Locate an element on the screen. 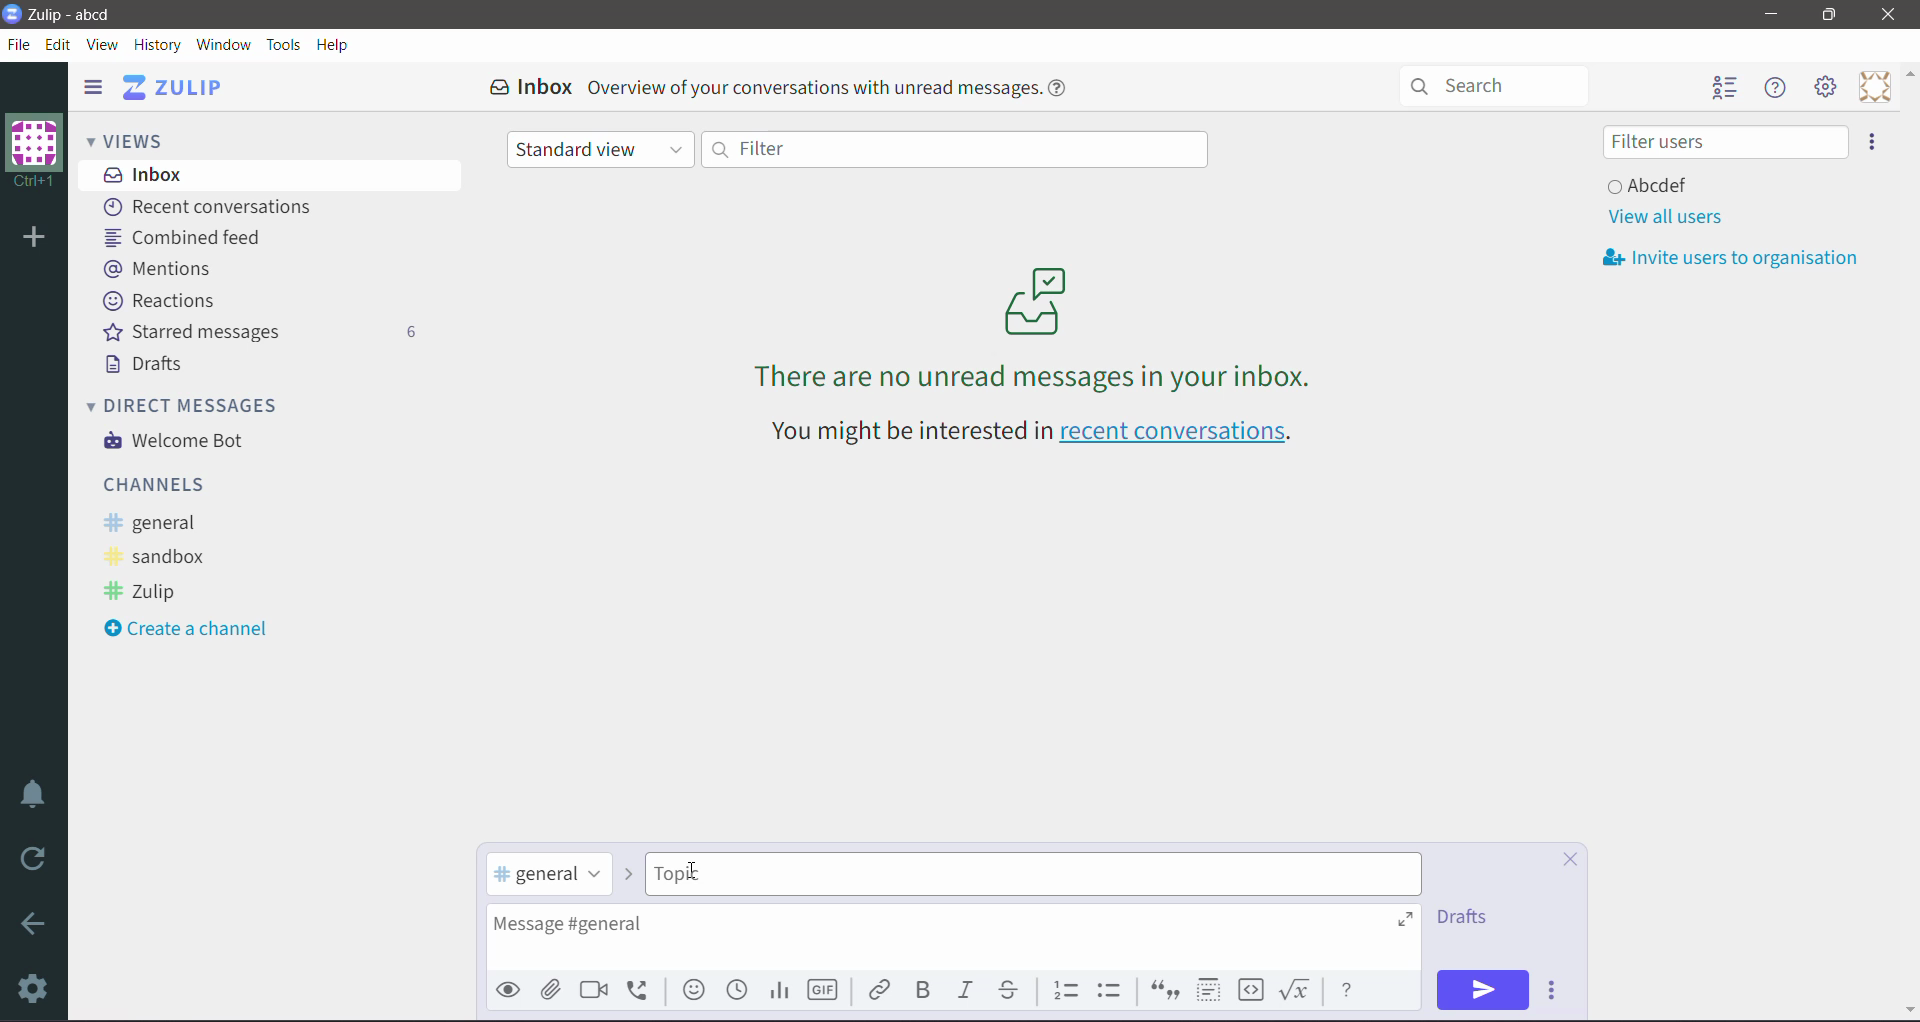  Numbered list is located at coordinates (1066, 988).